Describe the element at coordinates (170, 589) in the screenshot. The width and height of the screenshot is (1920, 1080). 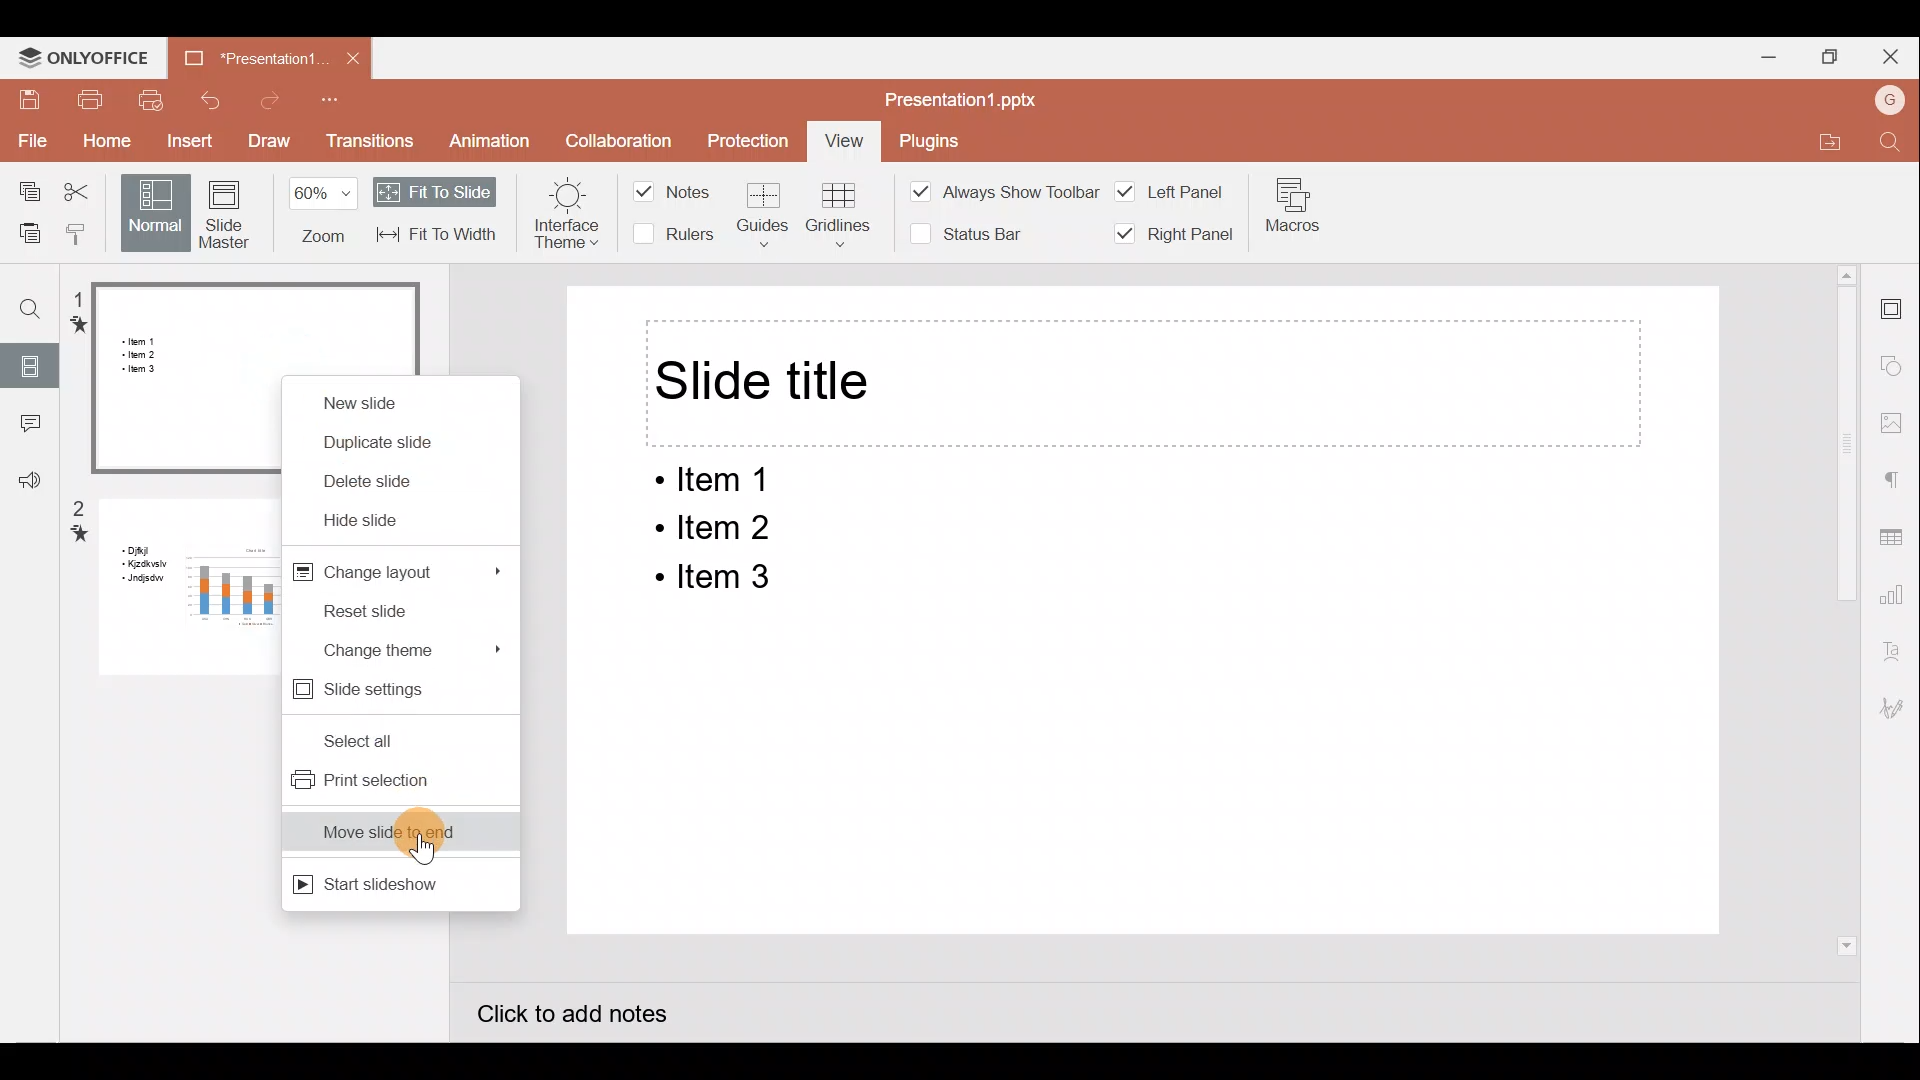
I see `Slide 2` at that location.